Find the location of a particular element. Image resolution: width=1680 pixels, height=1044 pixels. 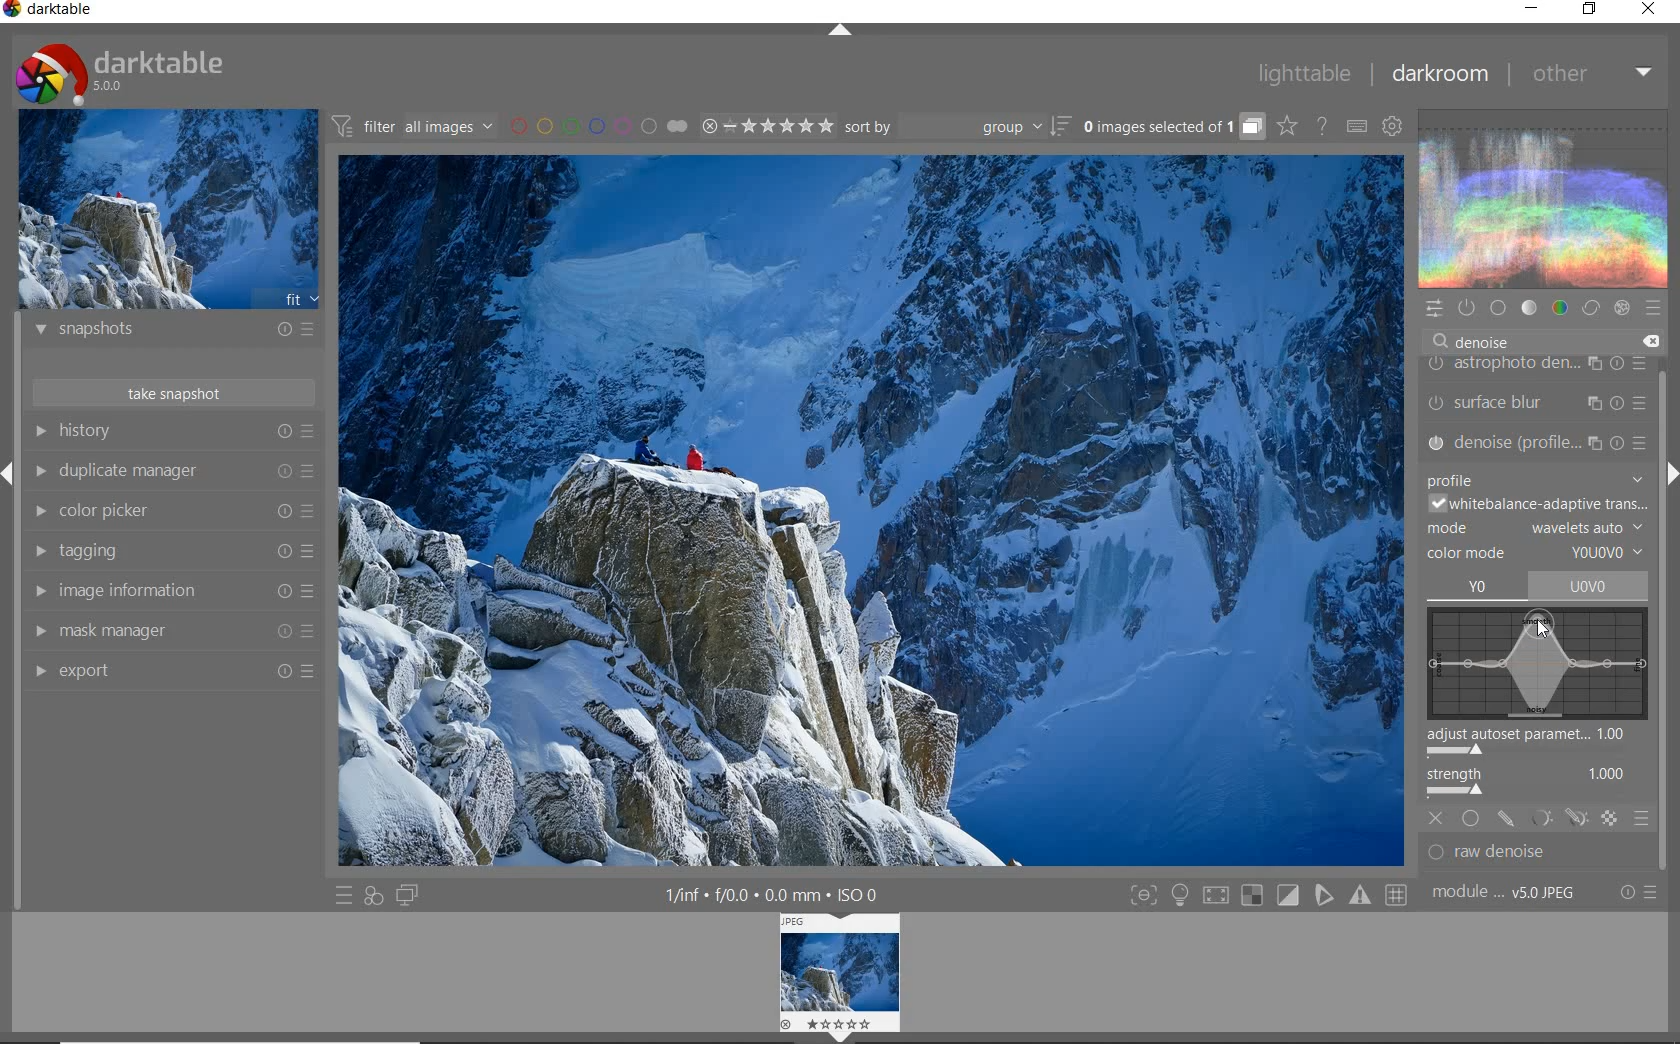

effect is located at coordinates (1621, 308).